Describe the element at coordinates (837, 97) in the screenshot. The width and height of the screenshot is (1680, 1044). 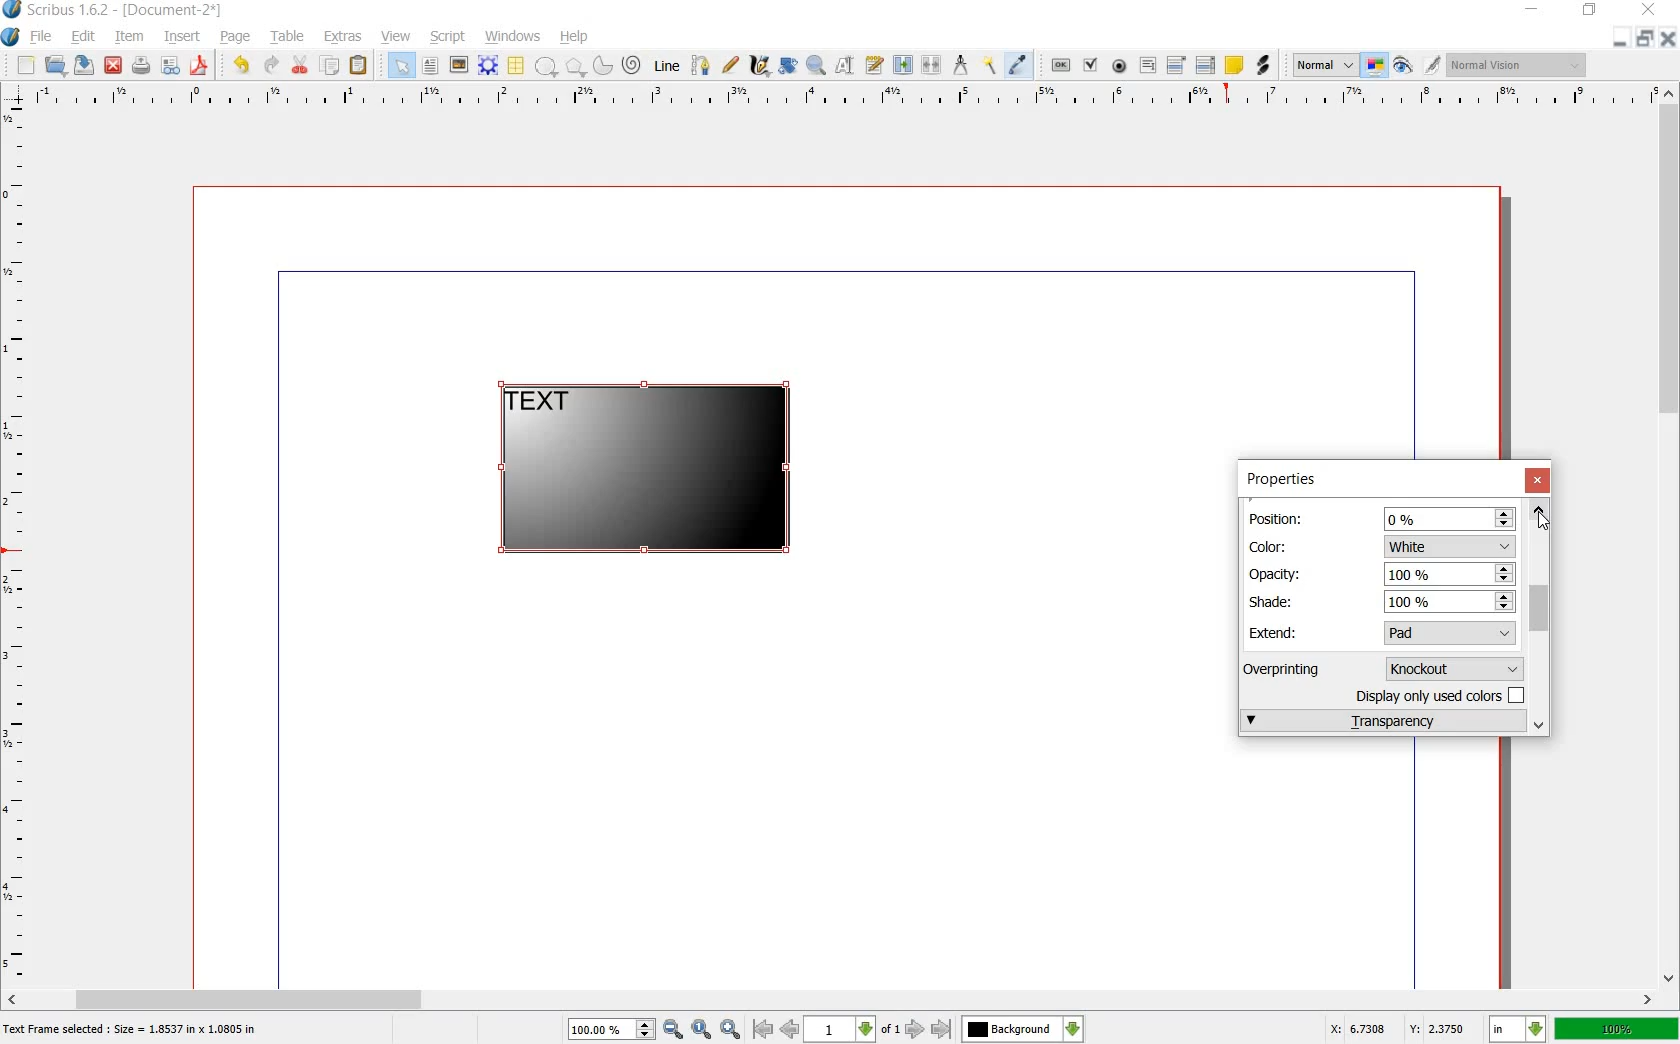
I see `ruler` at that location.